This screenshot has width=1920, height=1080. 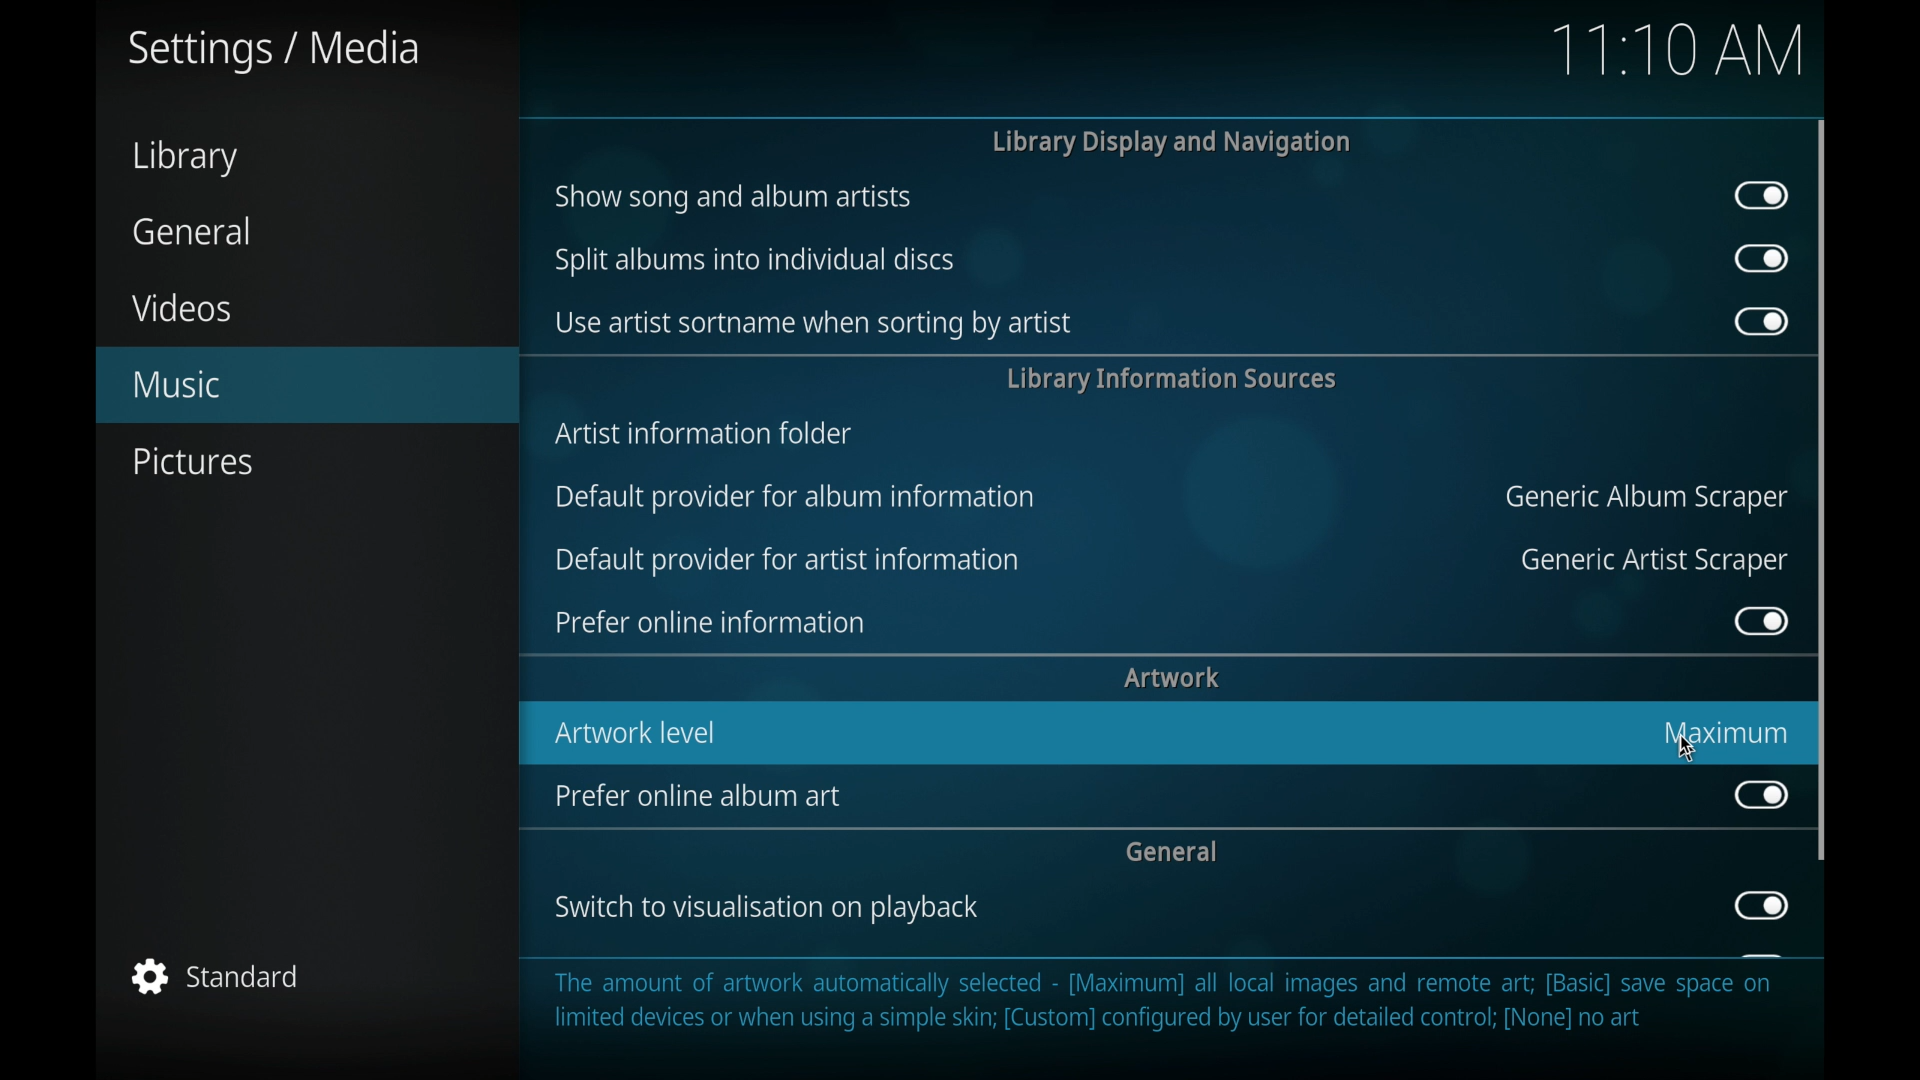 I want to click on music, so click(x=307, y=384).